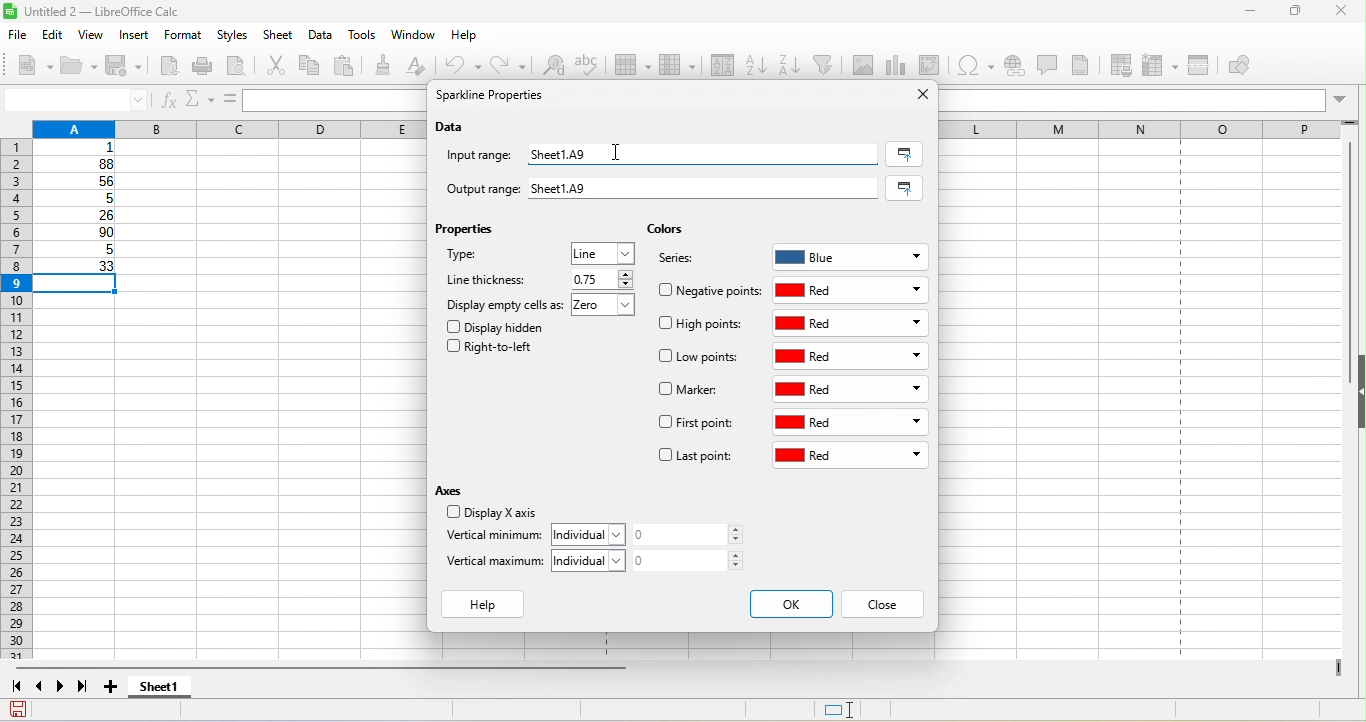 The height and width of the screenshot is (722, 1366). Describe the element at coordinates (898, 65) in the screenshot. I see `chart` at that location.